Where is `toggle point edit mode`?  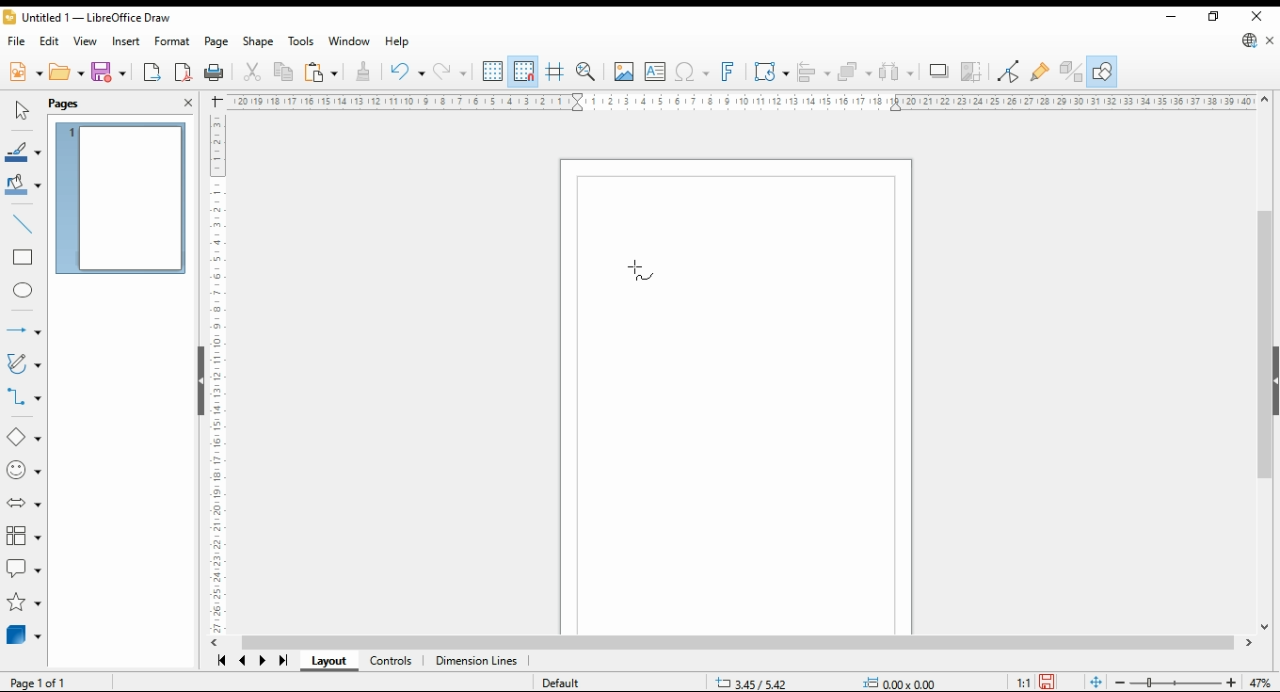
toggle point edit mode is located at coordinates (1009, 72).